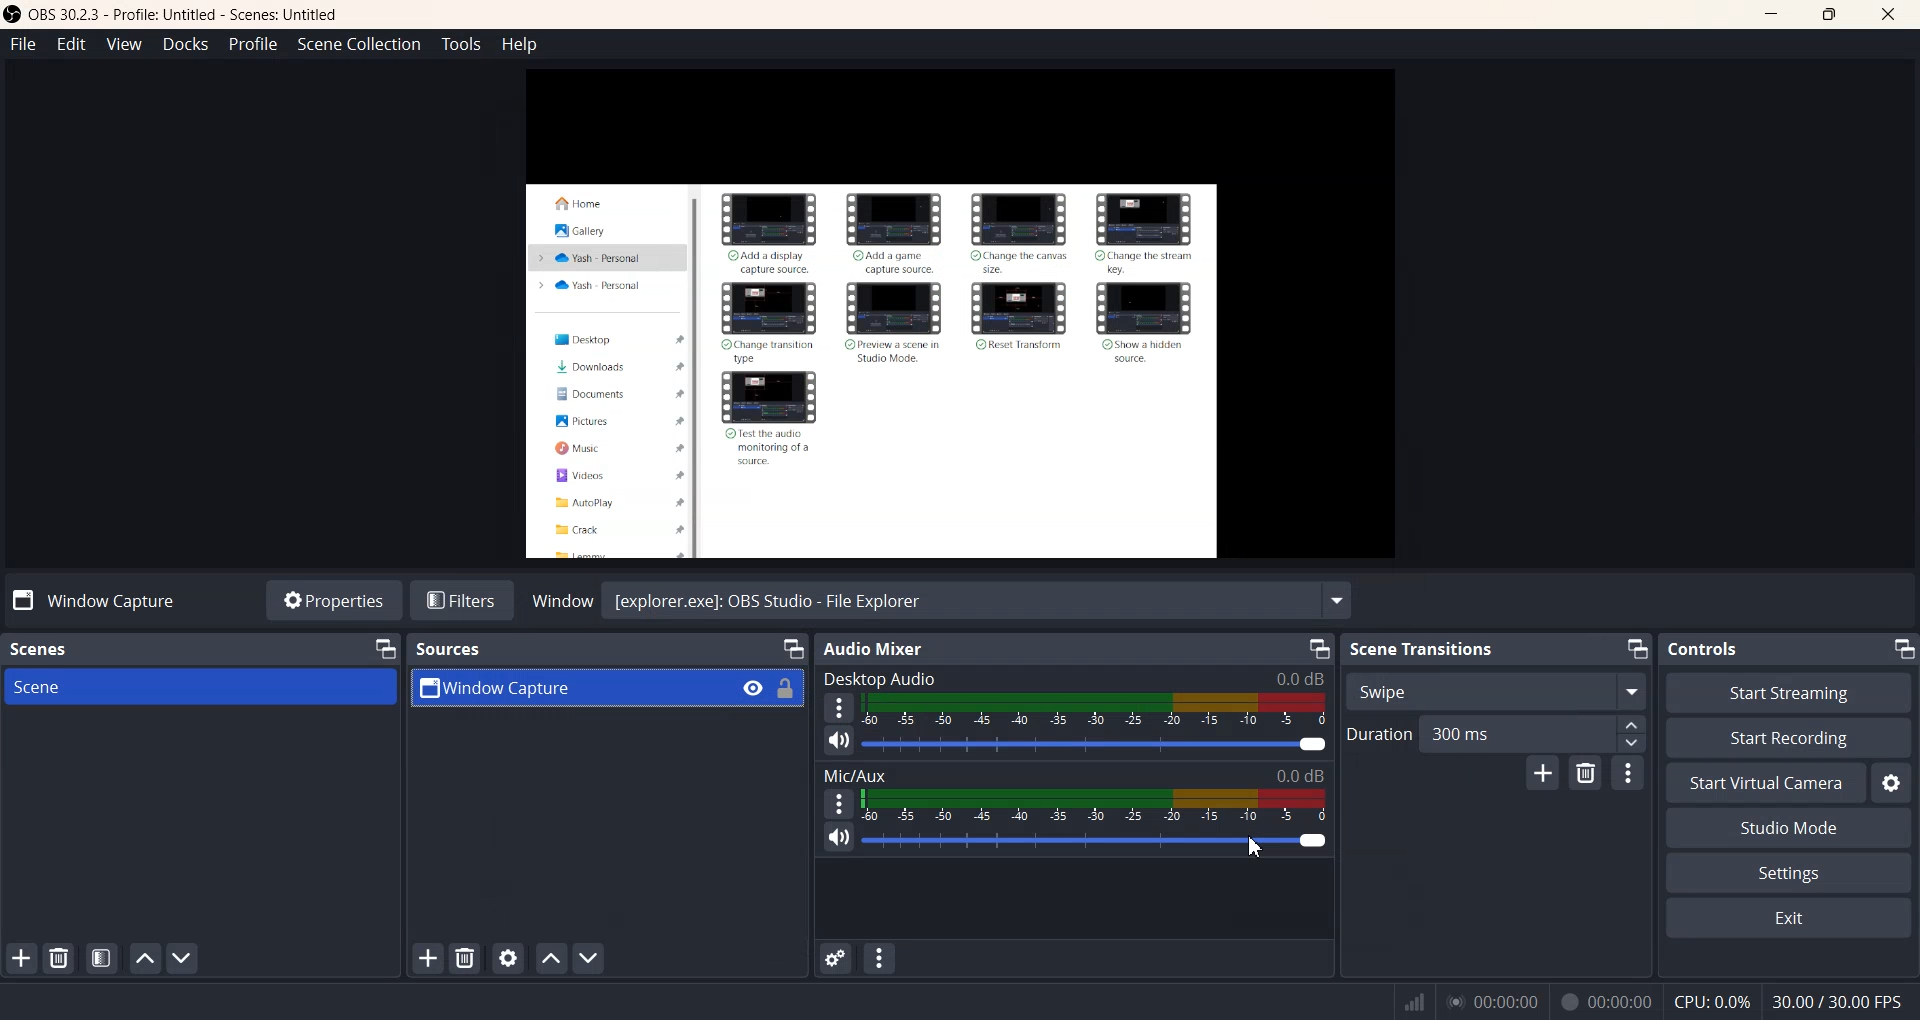 This screenshot has width=1920, height=1020. I want to click on Open scene Filter, so click(102, 958).